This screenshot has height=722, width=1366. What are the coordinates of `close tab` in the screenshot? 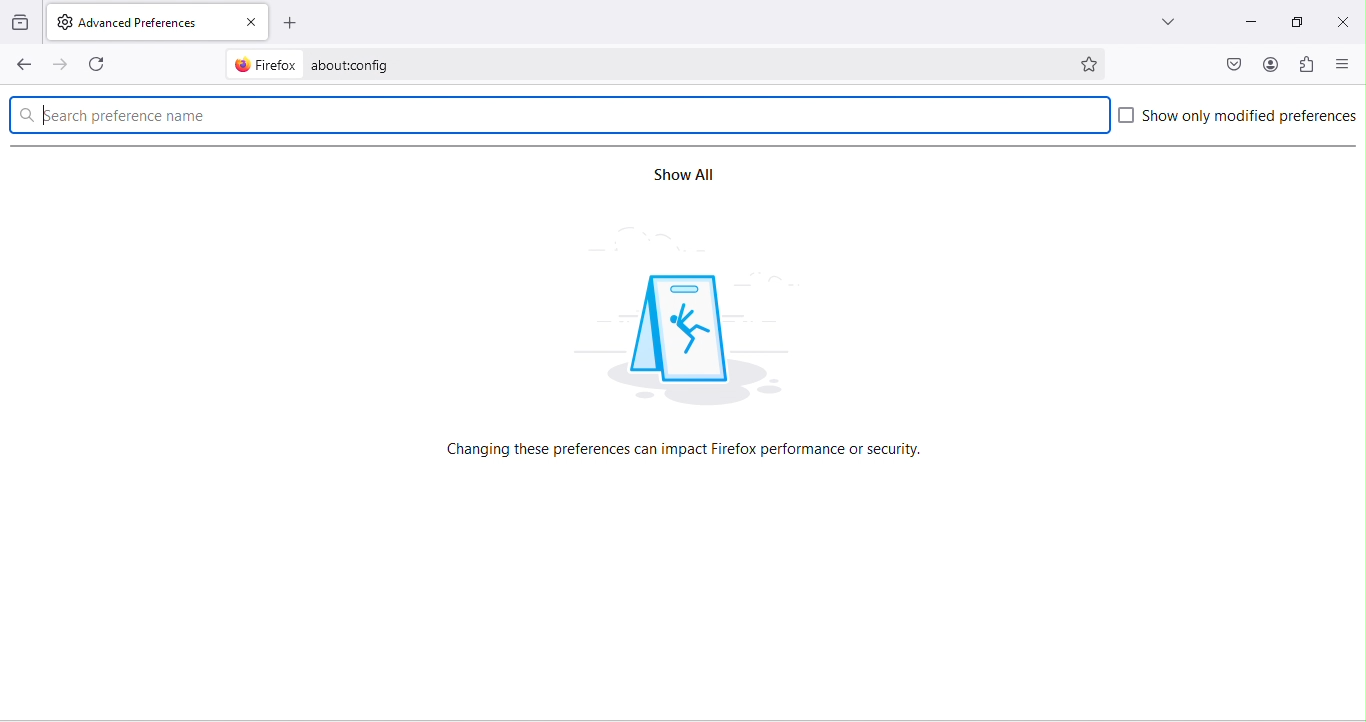 It's located at (250, 23).